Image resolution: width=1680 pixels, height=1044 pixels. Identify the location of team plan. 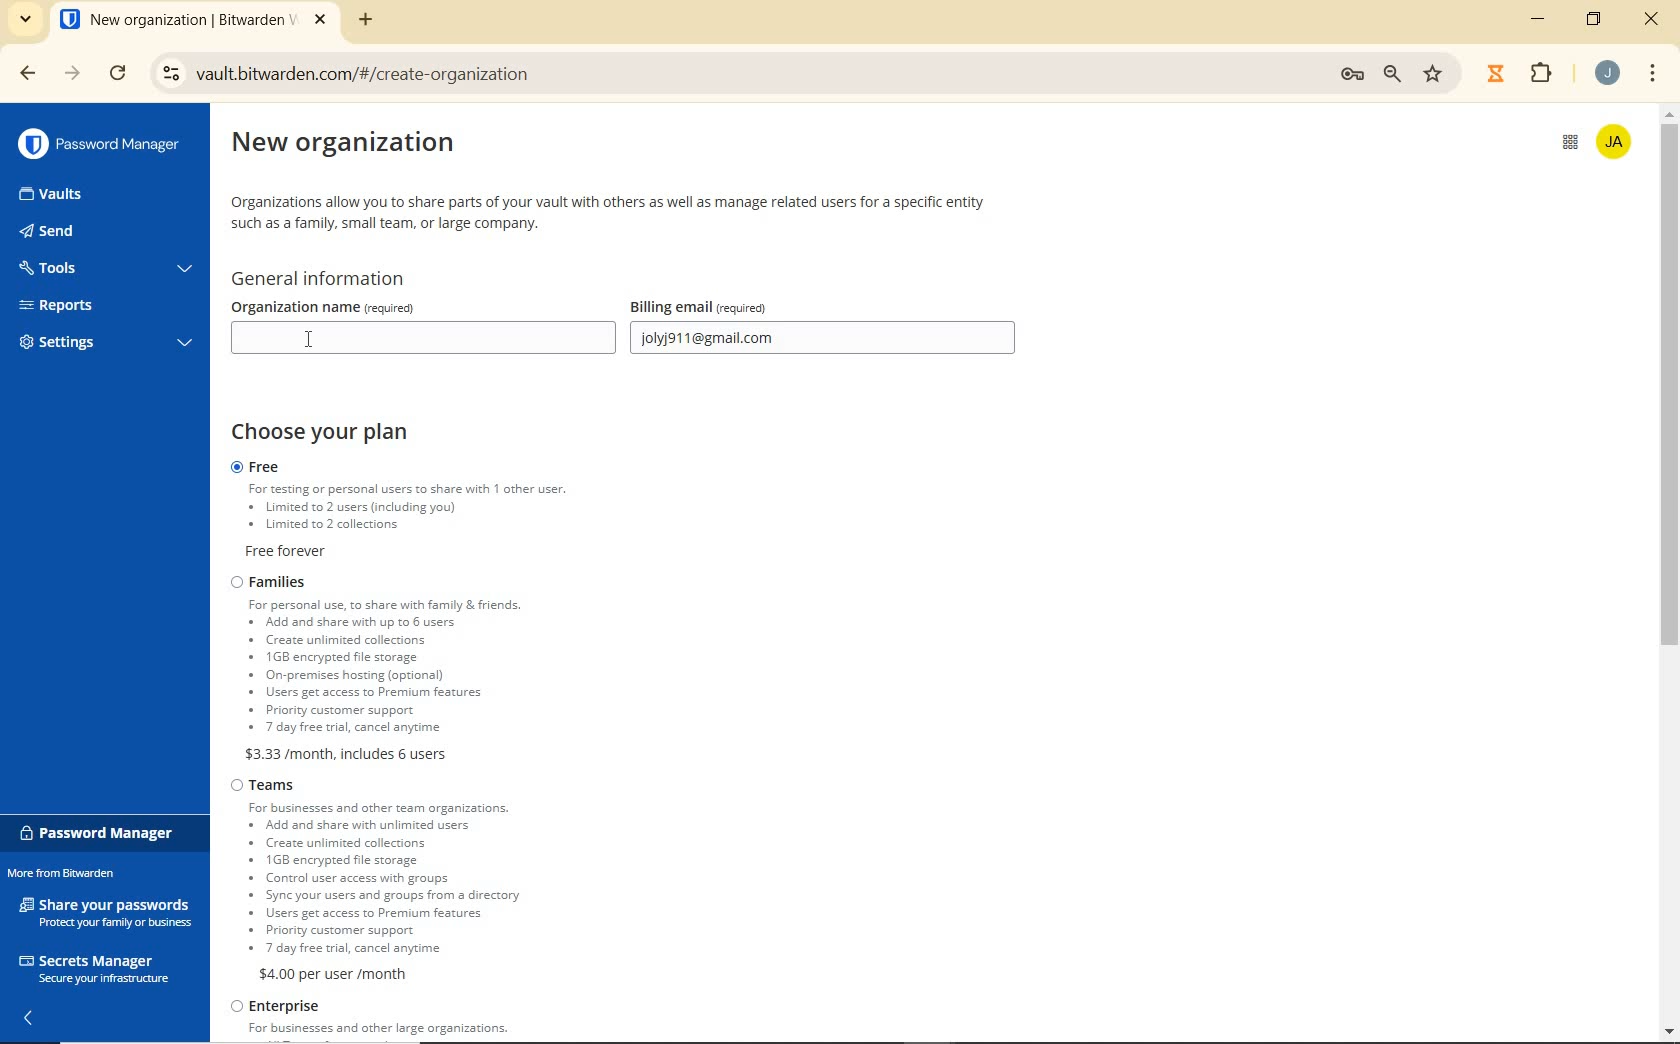
(387, 879).